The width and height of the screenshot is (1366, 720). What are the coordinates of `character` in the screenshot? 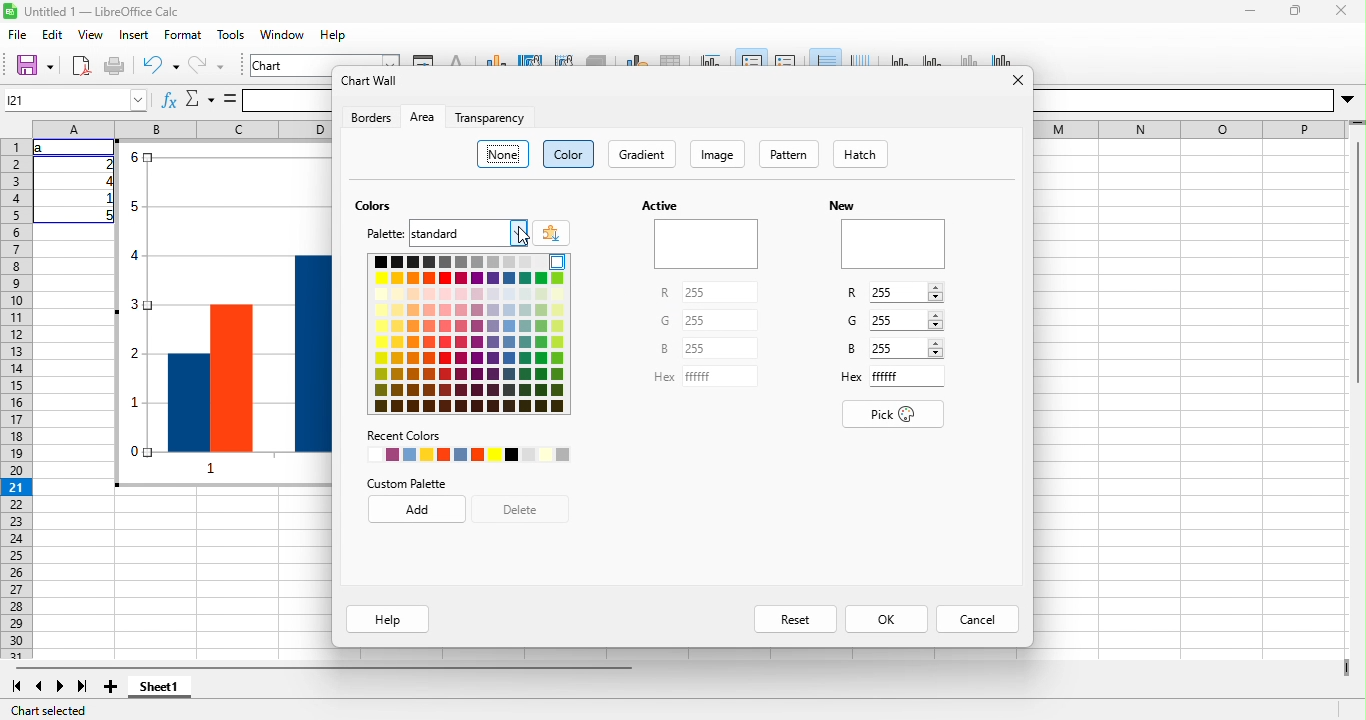 It's located at (457, 59).